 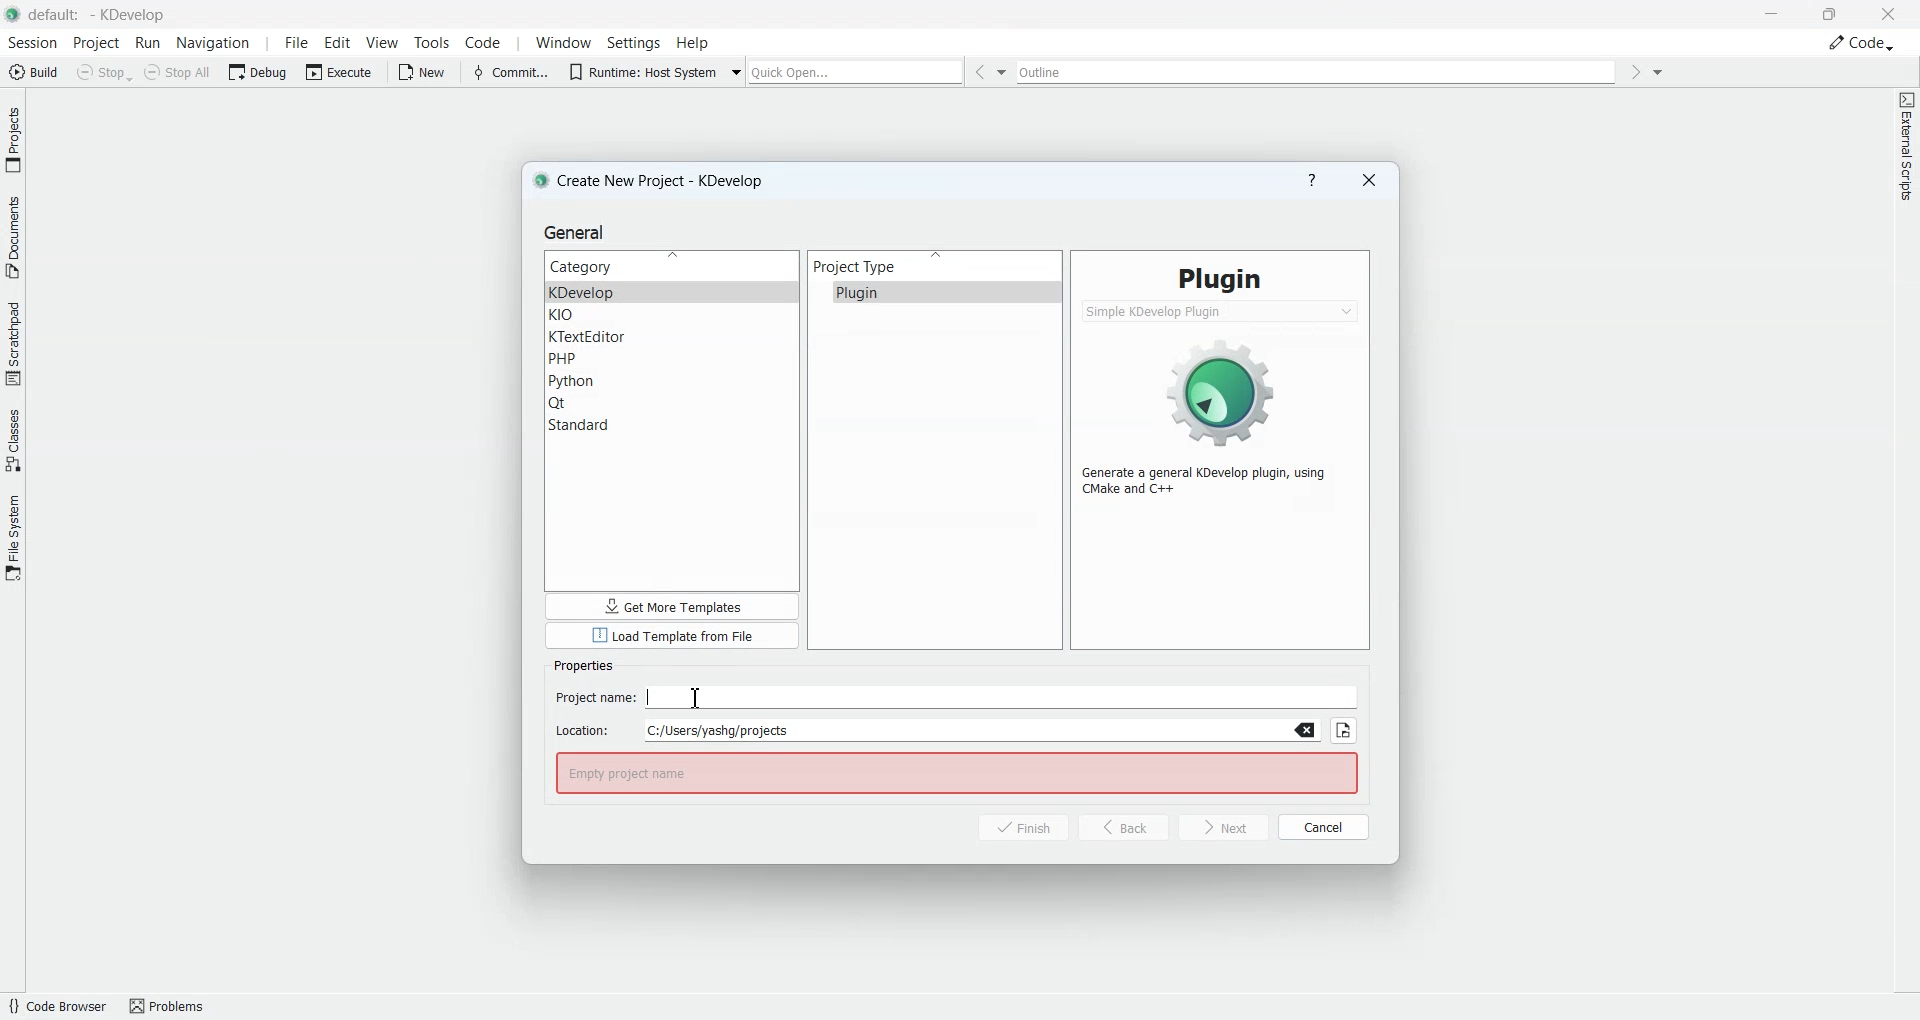 I want to click on Load Template From File, so click(x=672, y=637).